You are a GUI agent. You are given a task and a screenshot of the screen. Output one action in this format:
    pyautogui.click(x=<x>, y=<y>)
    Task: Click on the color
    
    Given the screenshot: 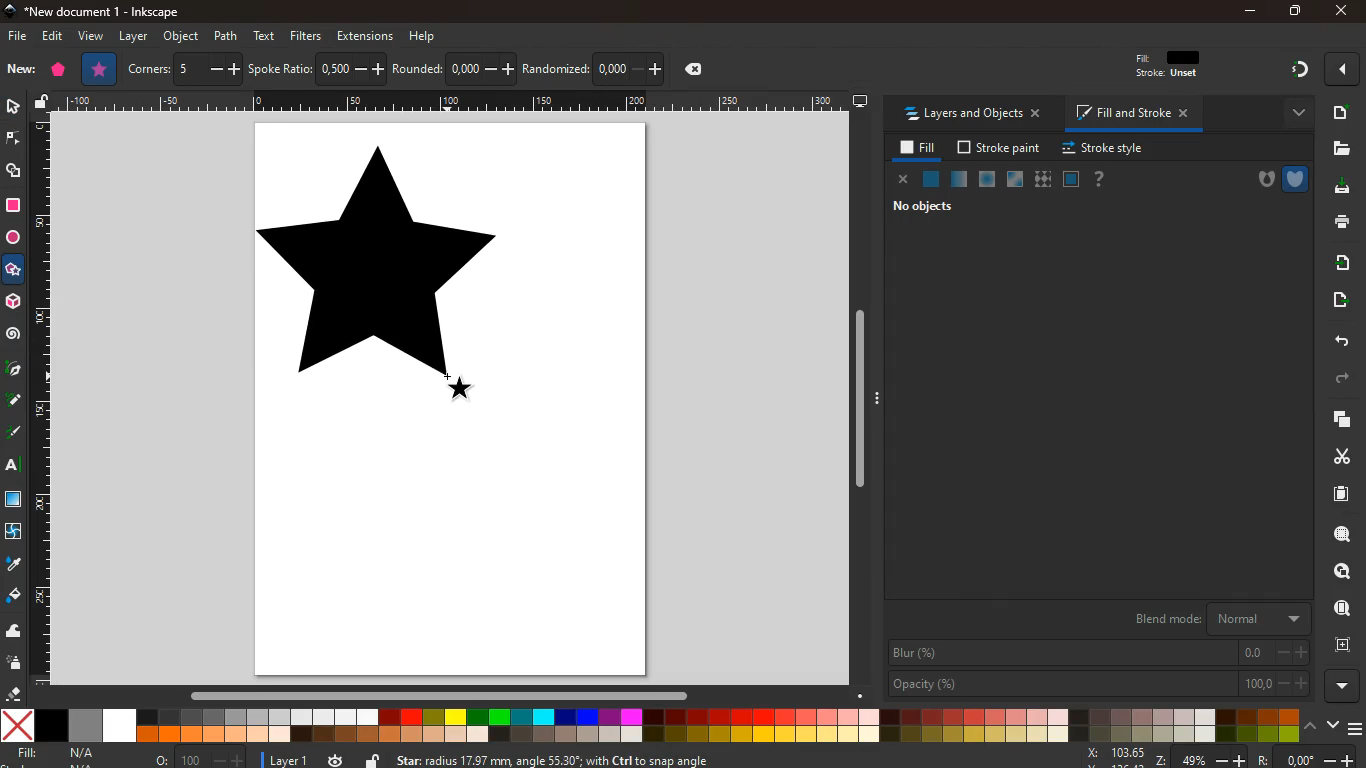 What is the action you would take?
    pyautogui.click(x=650, y=726)
    